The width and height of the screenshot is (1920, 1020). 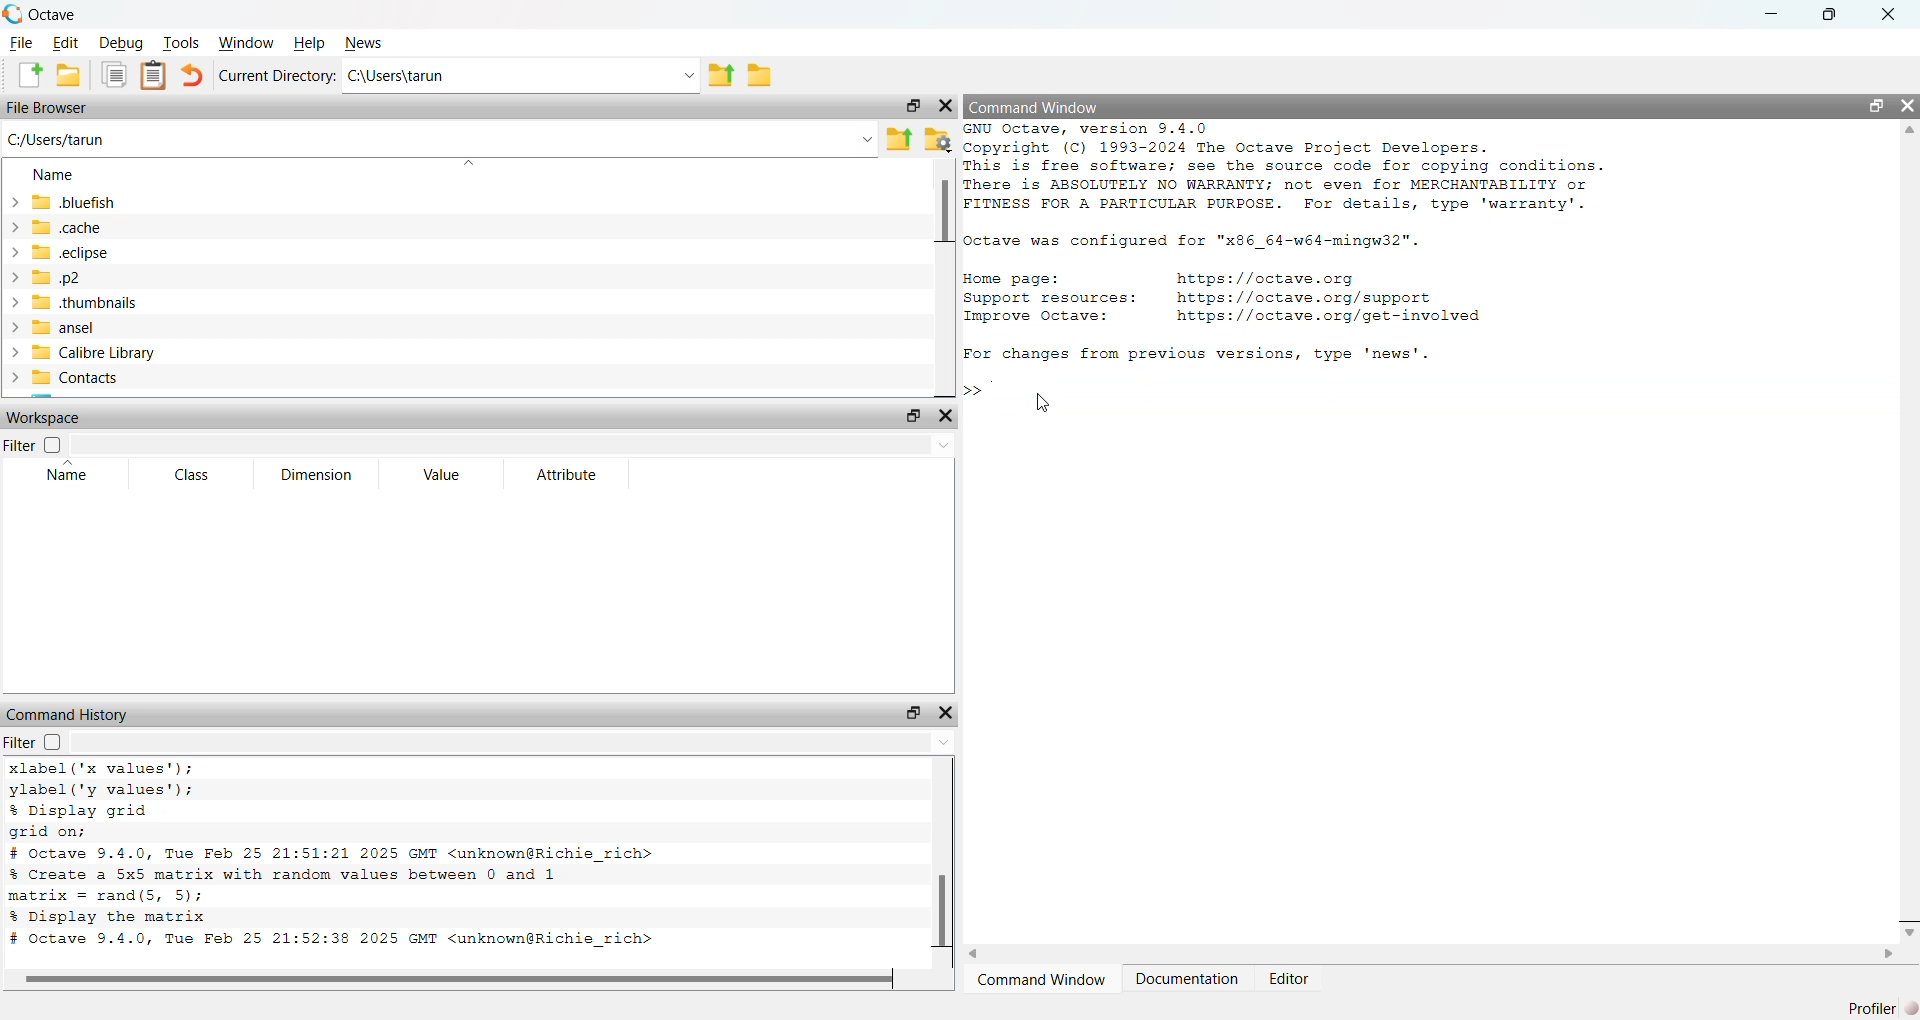 I want to click on thumbnails, so click(x=89, y=304).